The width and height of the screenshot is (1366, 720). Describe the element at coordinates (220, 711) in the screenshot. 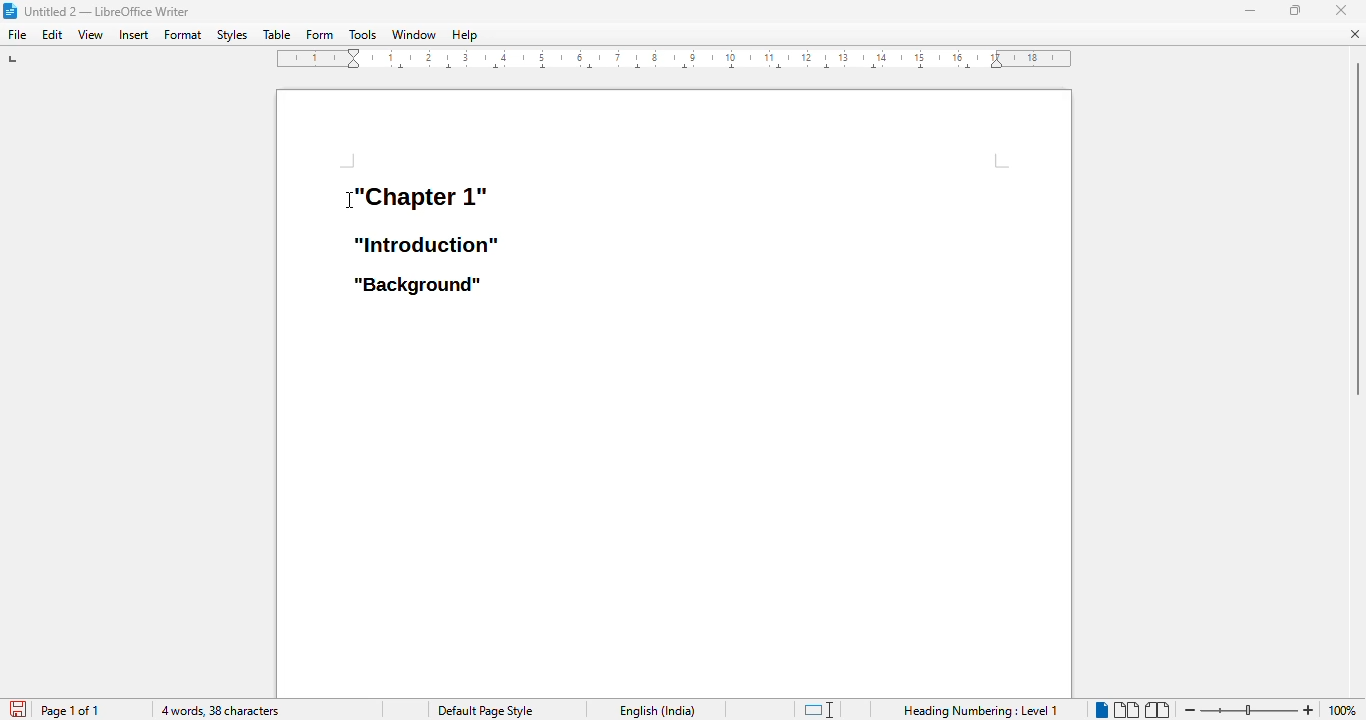

I see `4 words, 38 characters` at that location.